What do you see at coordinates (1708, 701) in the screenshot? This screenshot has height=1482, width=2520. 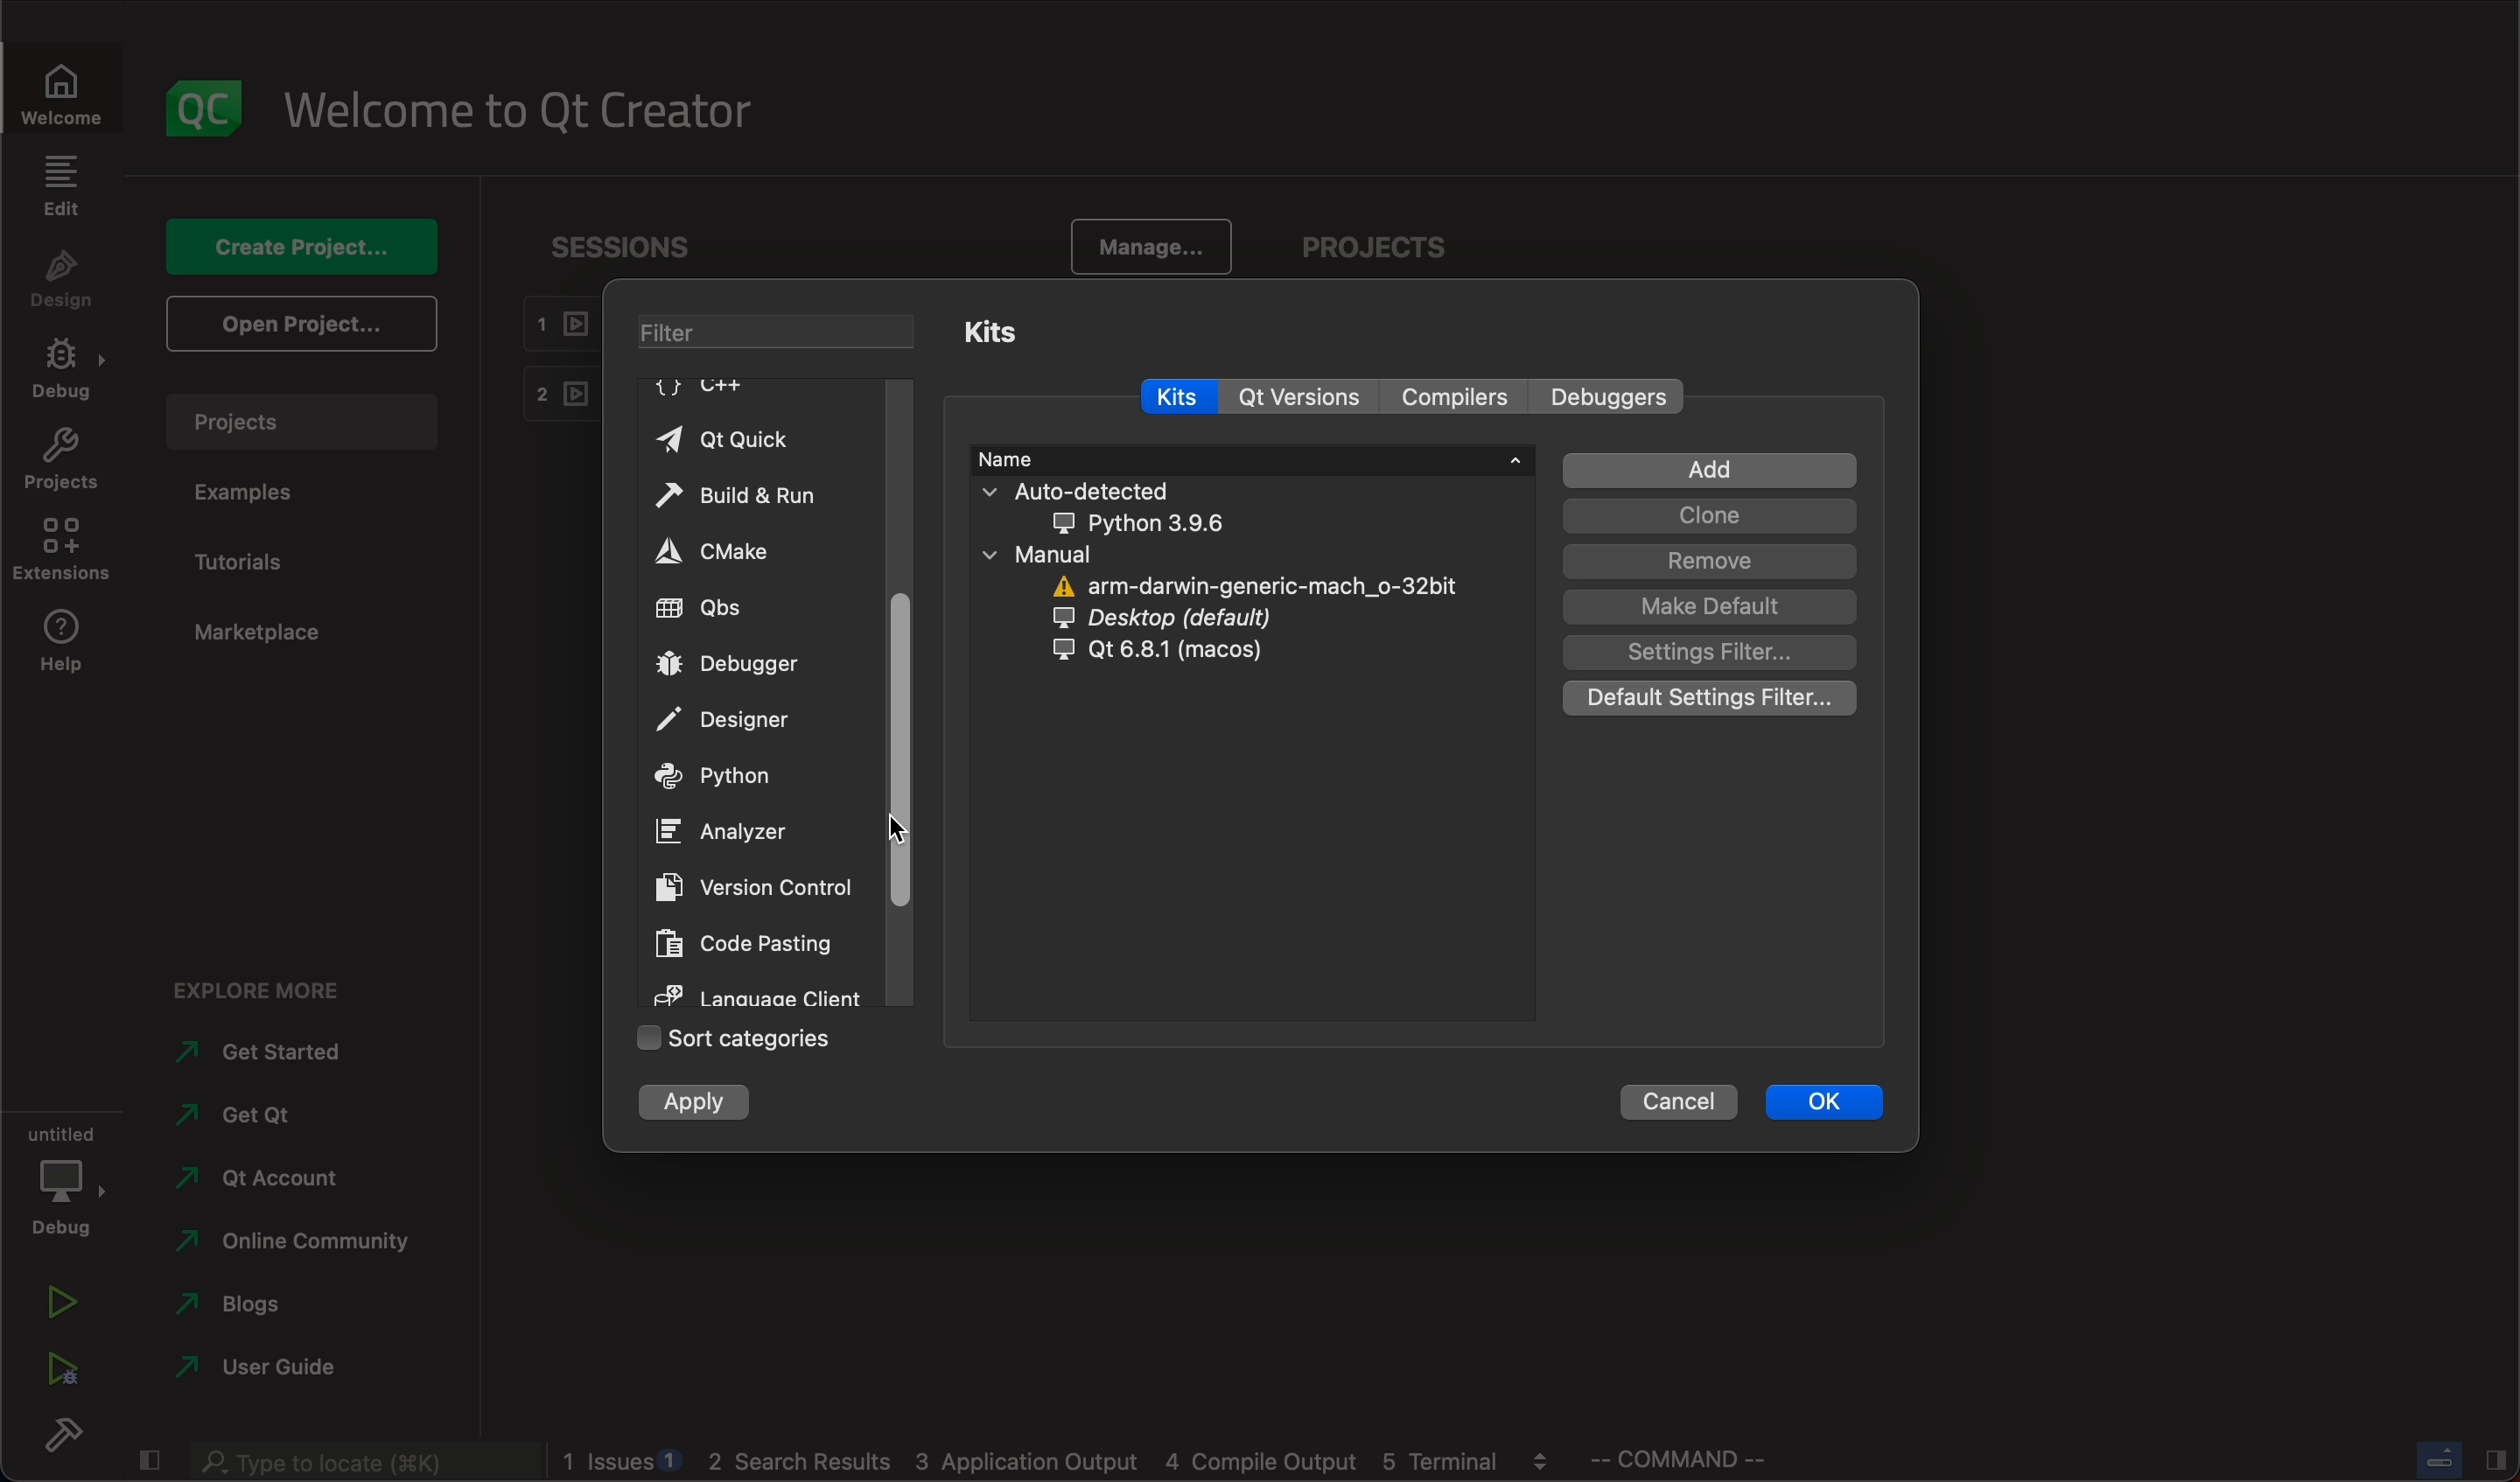 I see `default setting filter` at bounding box center [1708, 701].